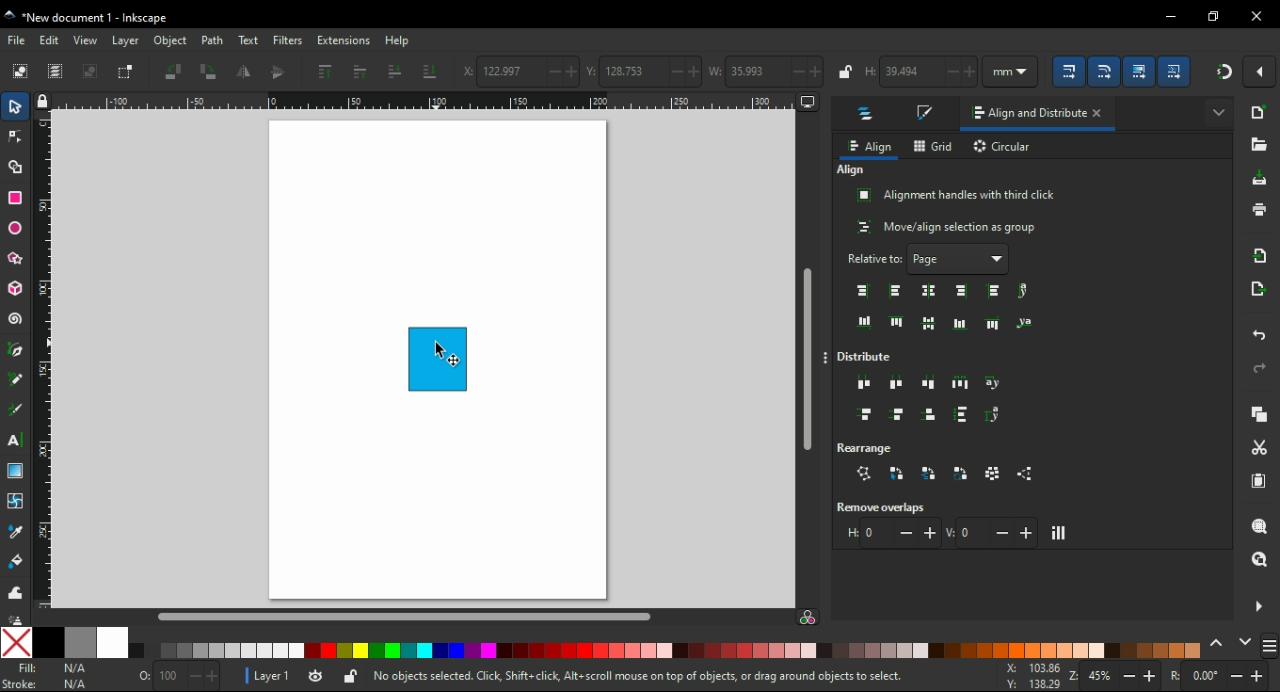 The image size is (1280, 692). Describe the element at coordinates (1259, 446) in the screenshot. I see `cut` at that location.